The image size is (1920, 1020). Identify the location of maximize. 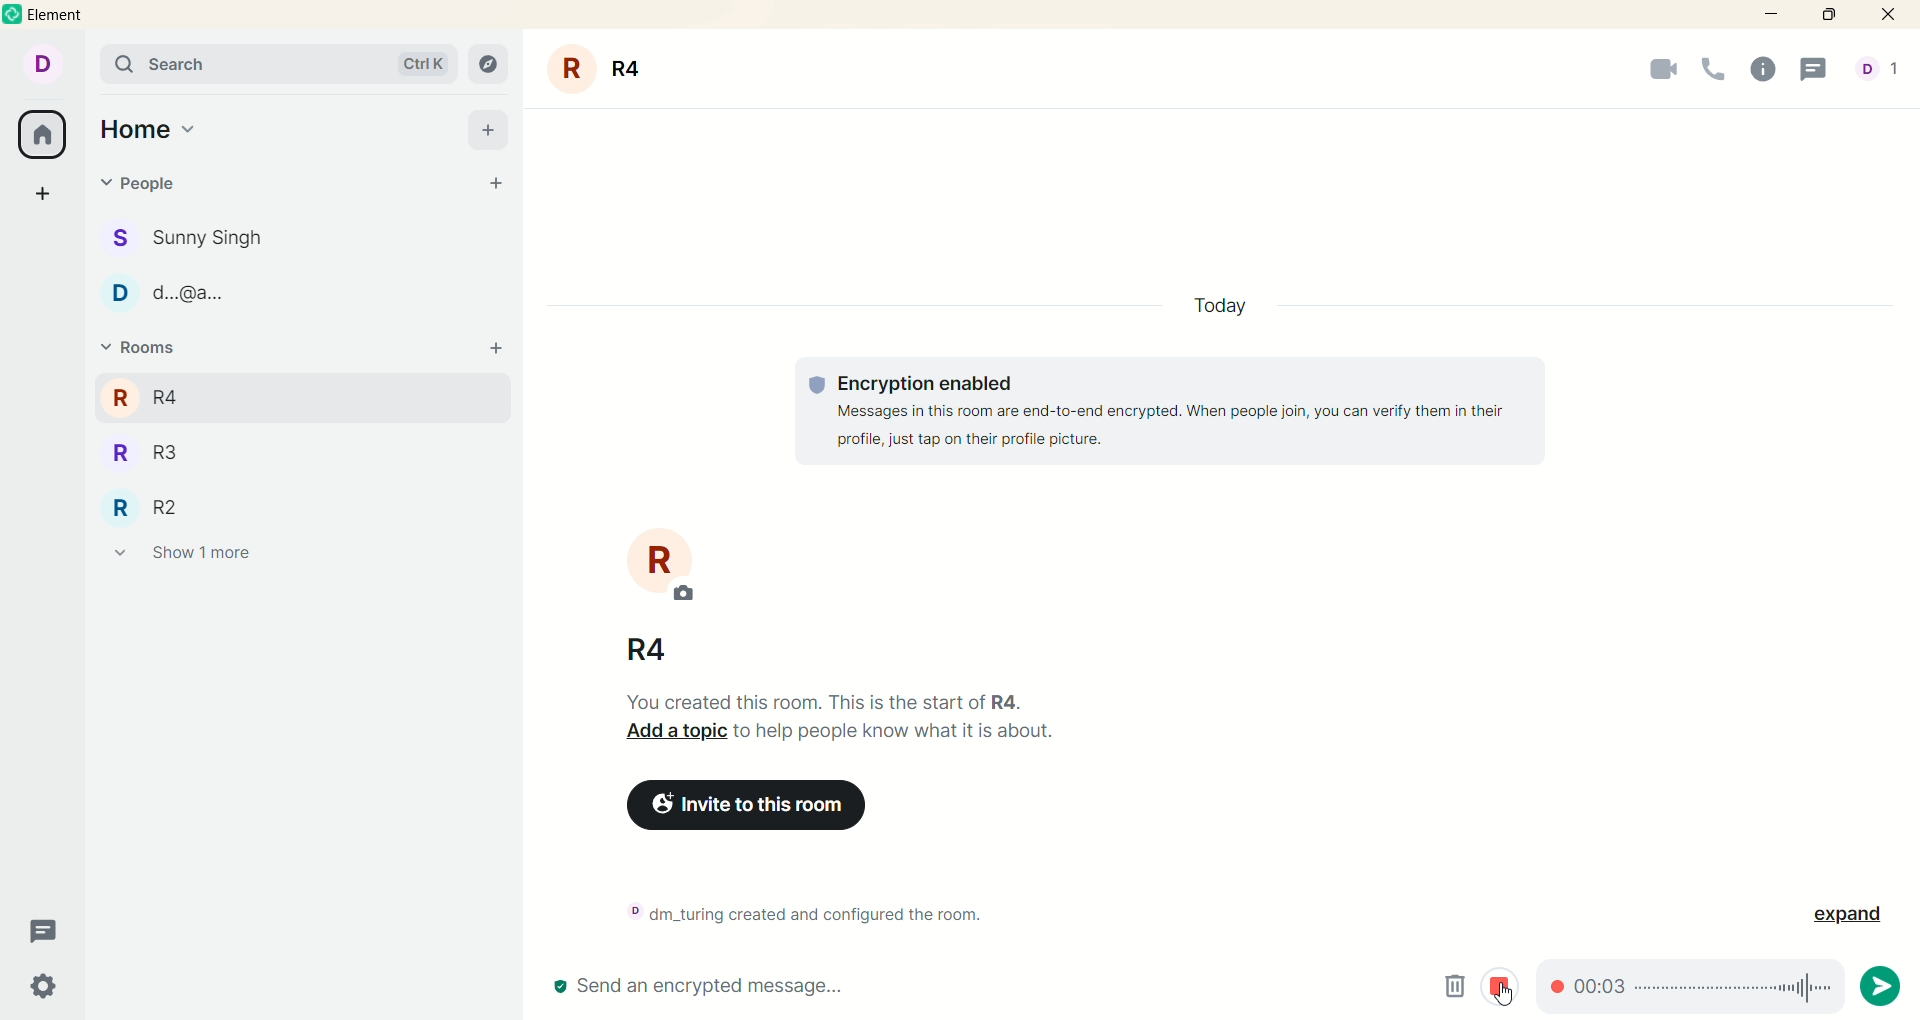
(1835, 16).